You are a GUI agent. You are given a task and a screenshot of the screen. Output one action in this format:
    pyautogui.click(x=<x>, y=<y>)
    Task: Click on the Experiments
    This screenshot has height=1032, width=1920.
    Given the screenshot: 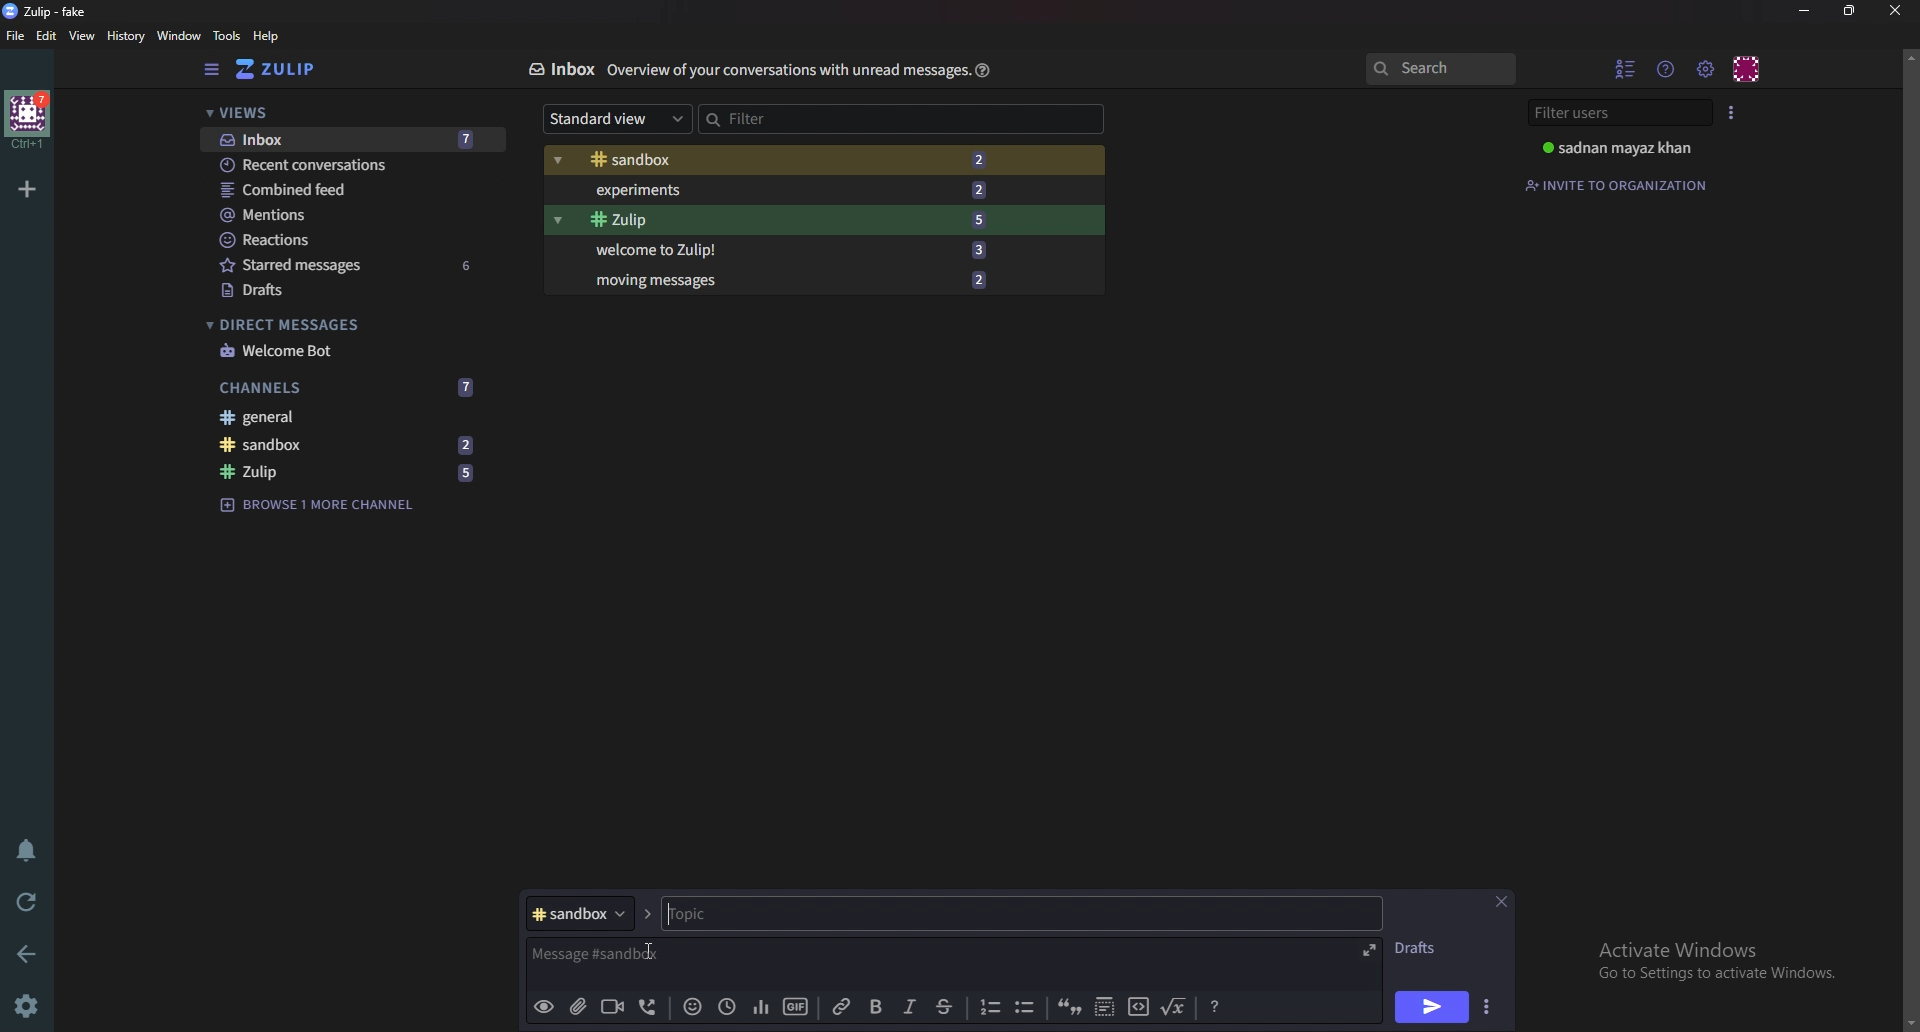 What is the action you would take?
    pyautogui.click(x=785, y=190)
    